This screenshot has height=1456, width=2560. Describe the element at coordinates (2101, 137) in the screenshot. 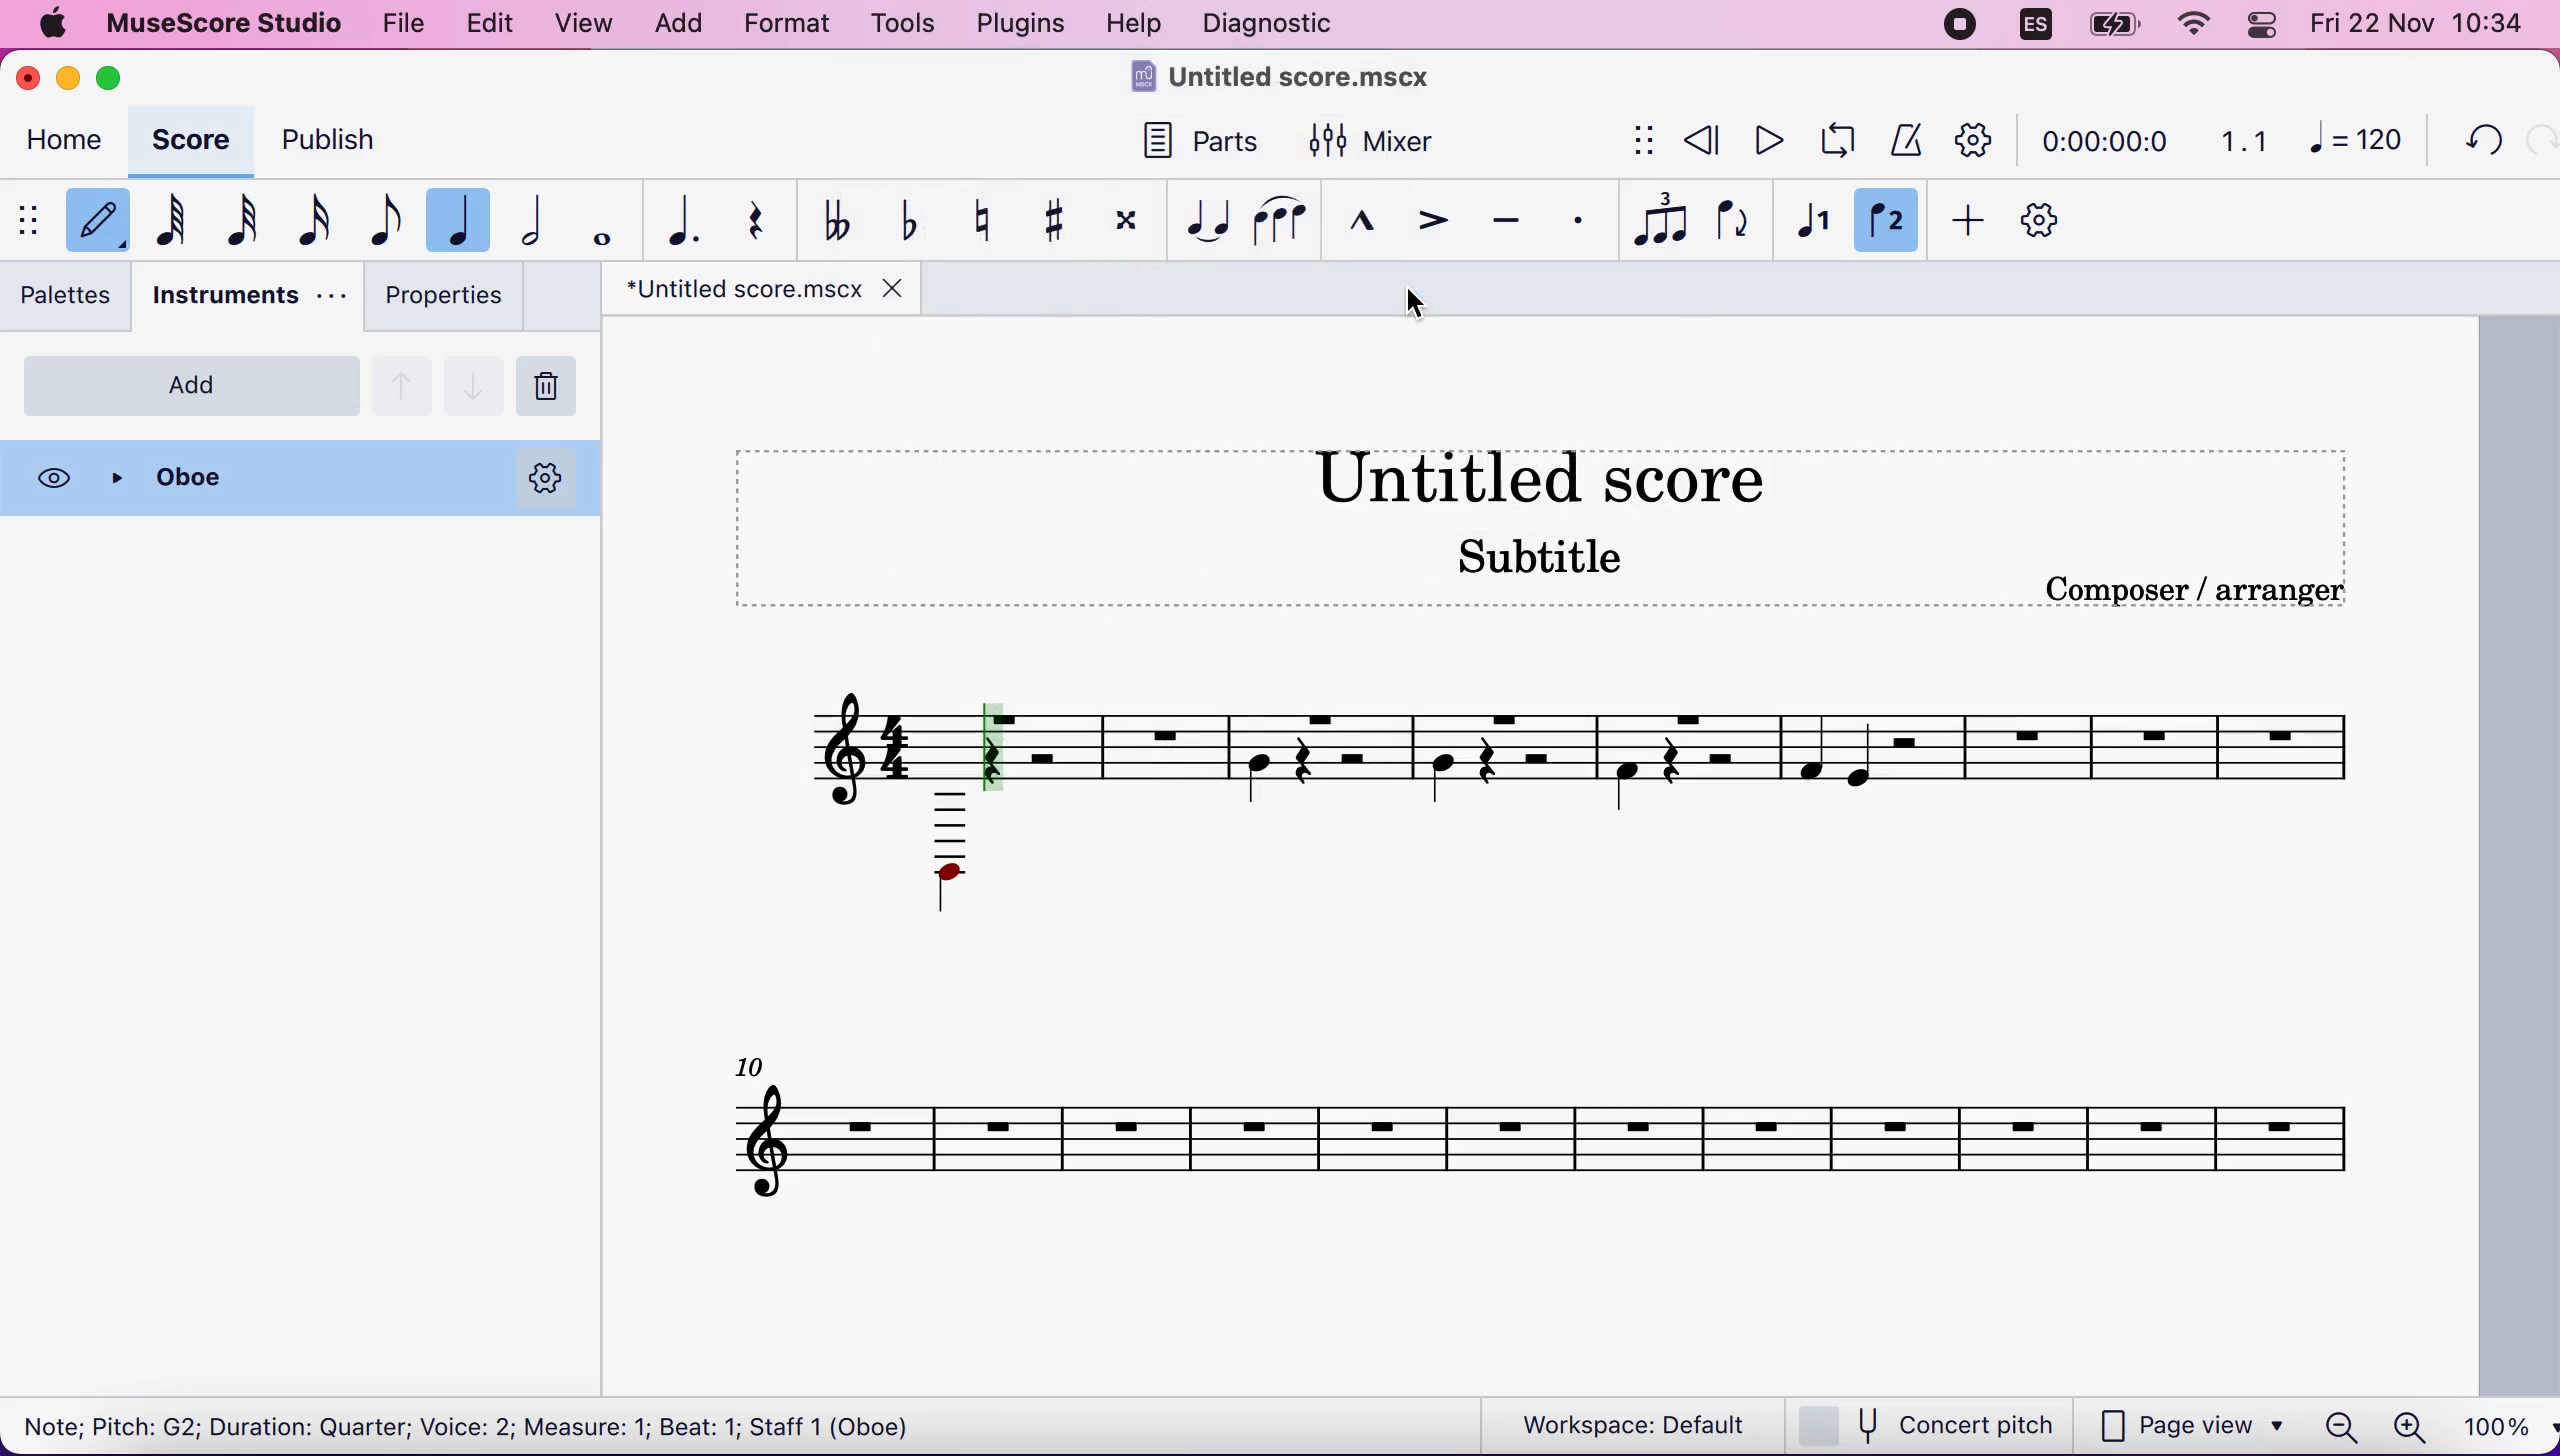

I see `time` at that location.